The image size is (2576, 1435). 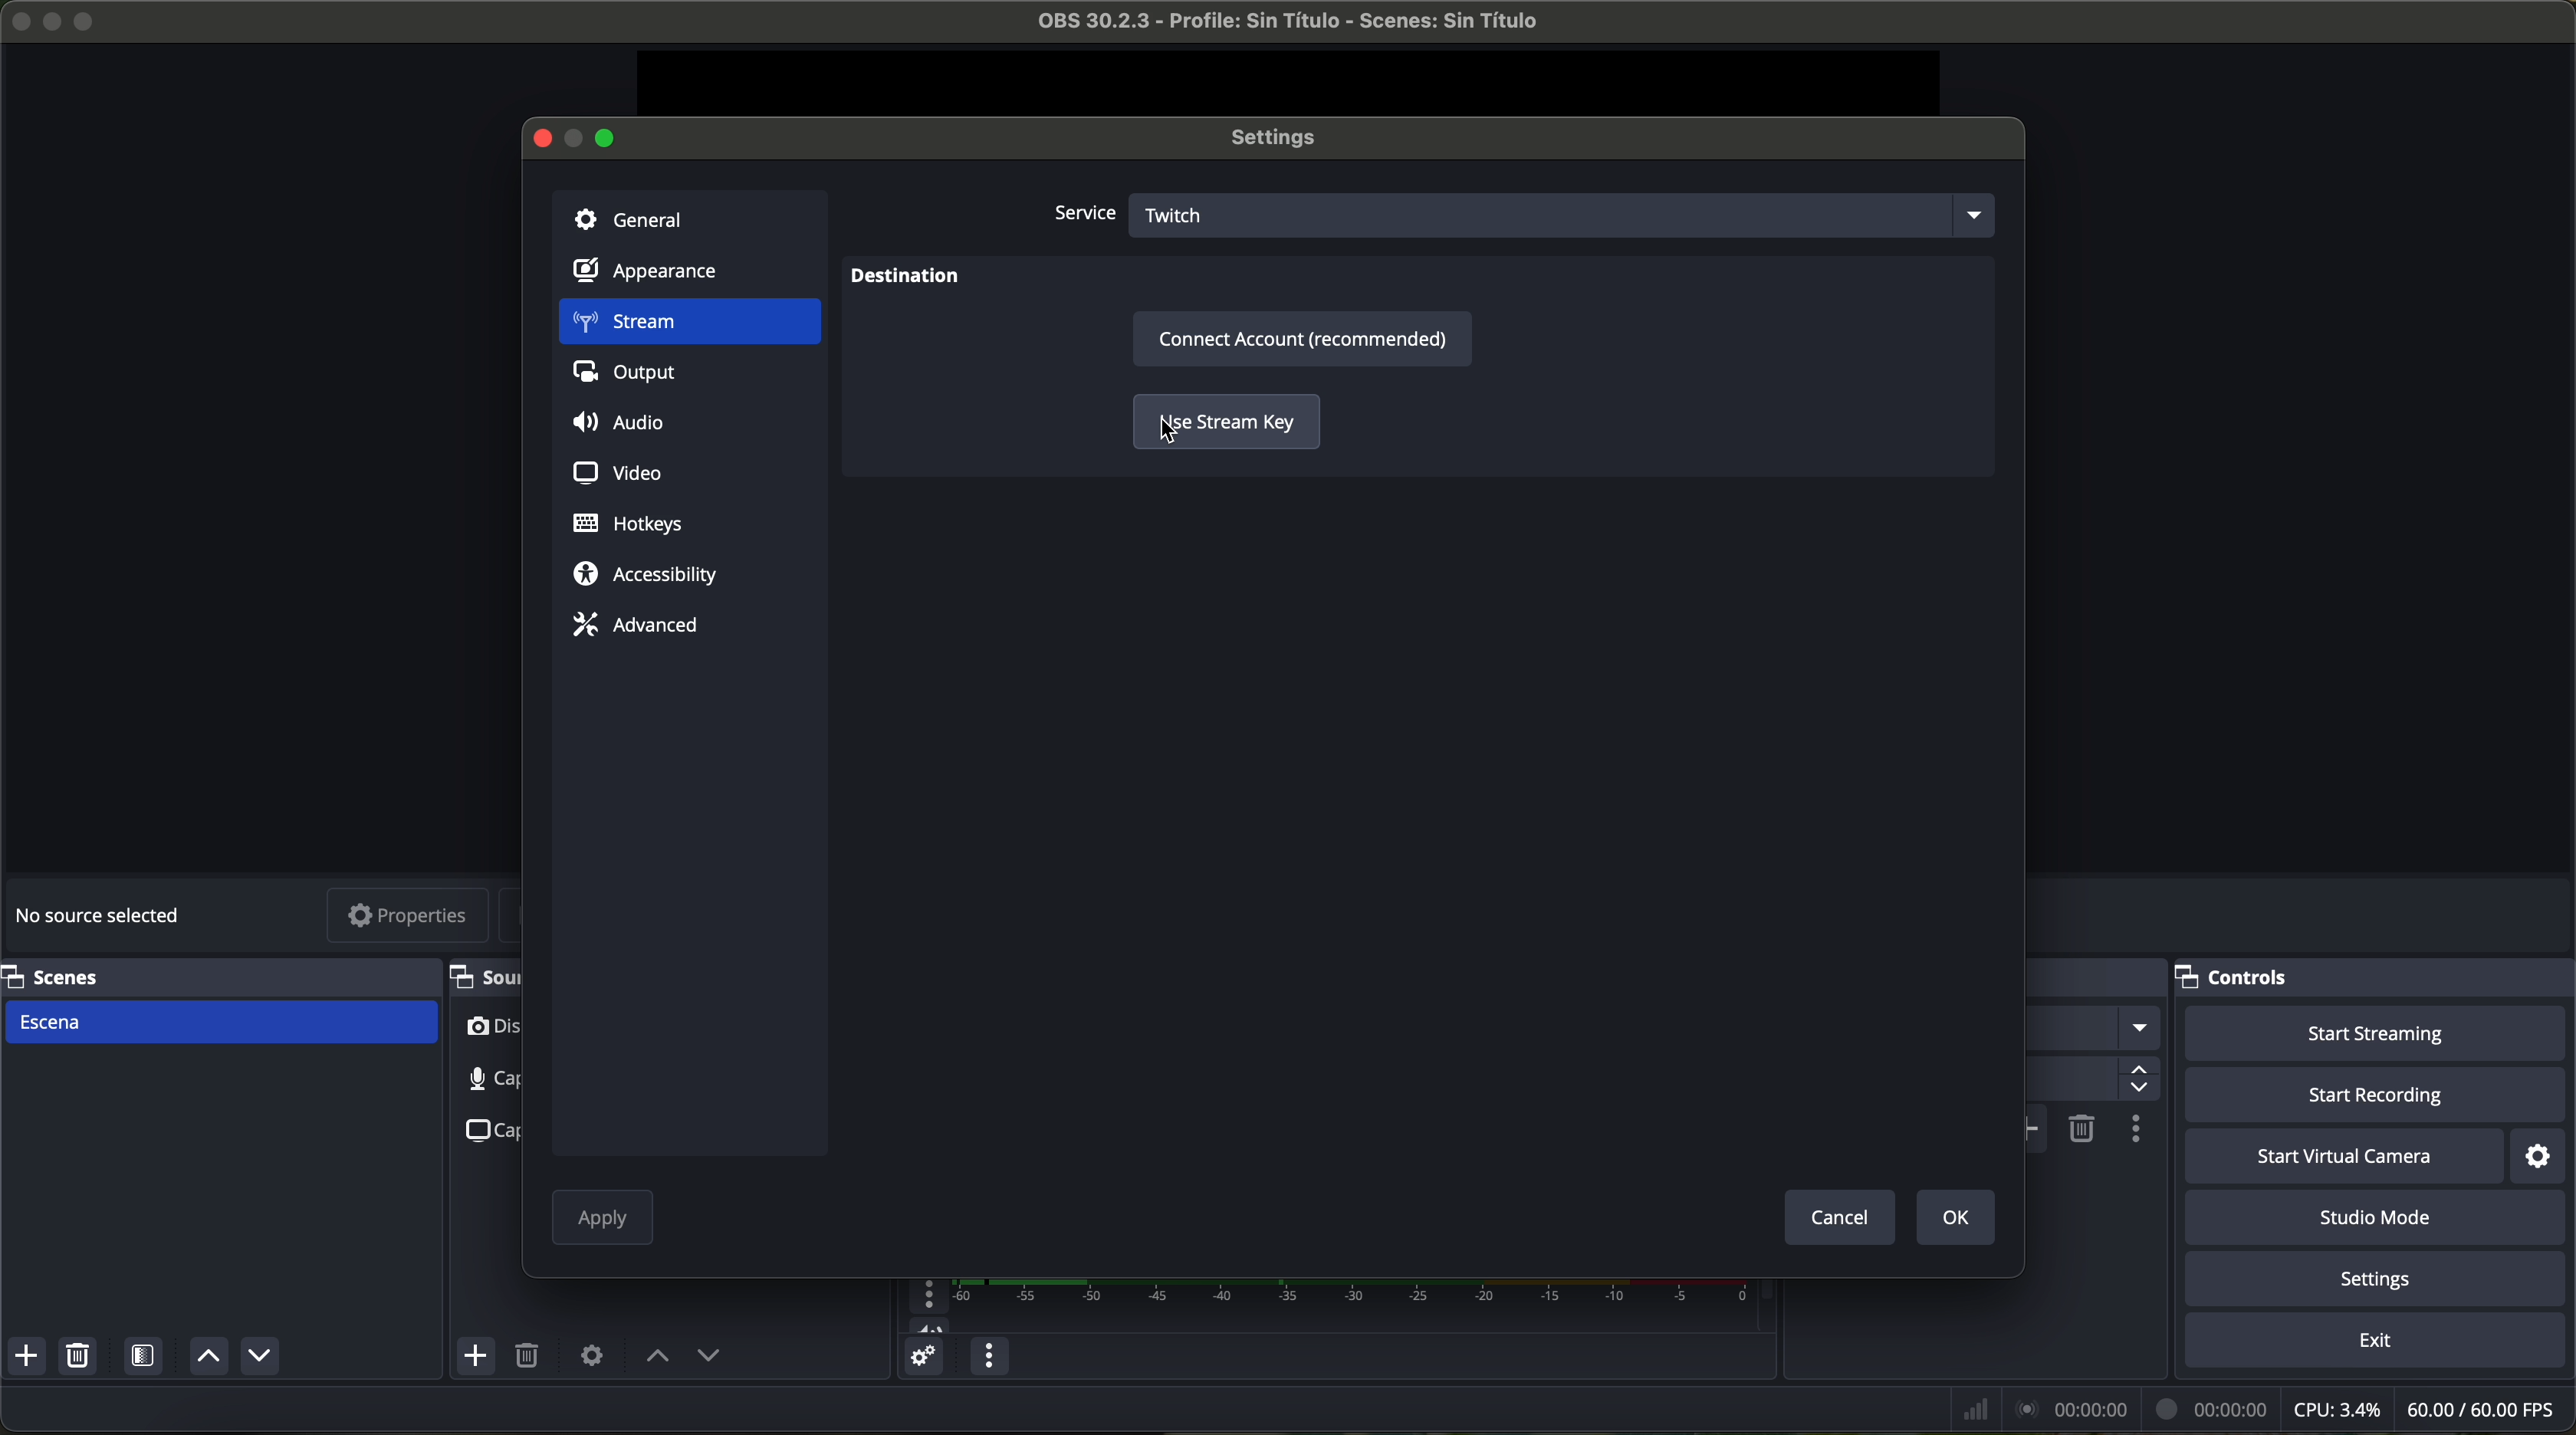 I want to click on OK, so click(x=1951, y=1216).